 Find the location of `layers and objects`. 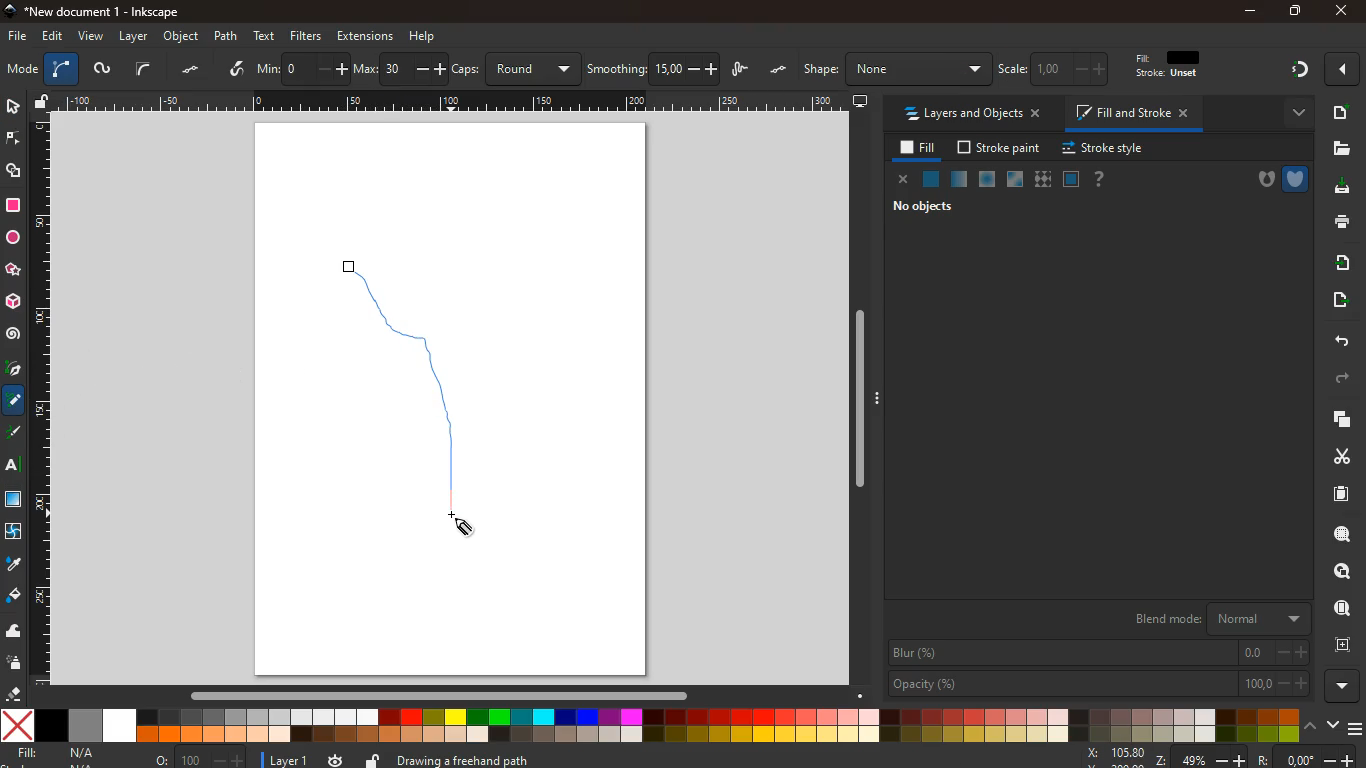

layers and objects is located at coordinates (970, 113).